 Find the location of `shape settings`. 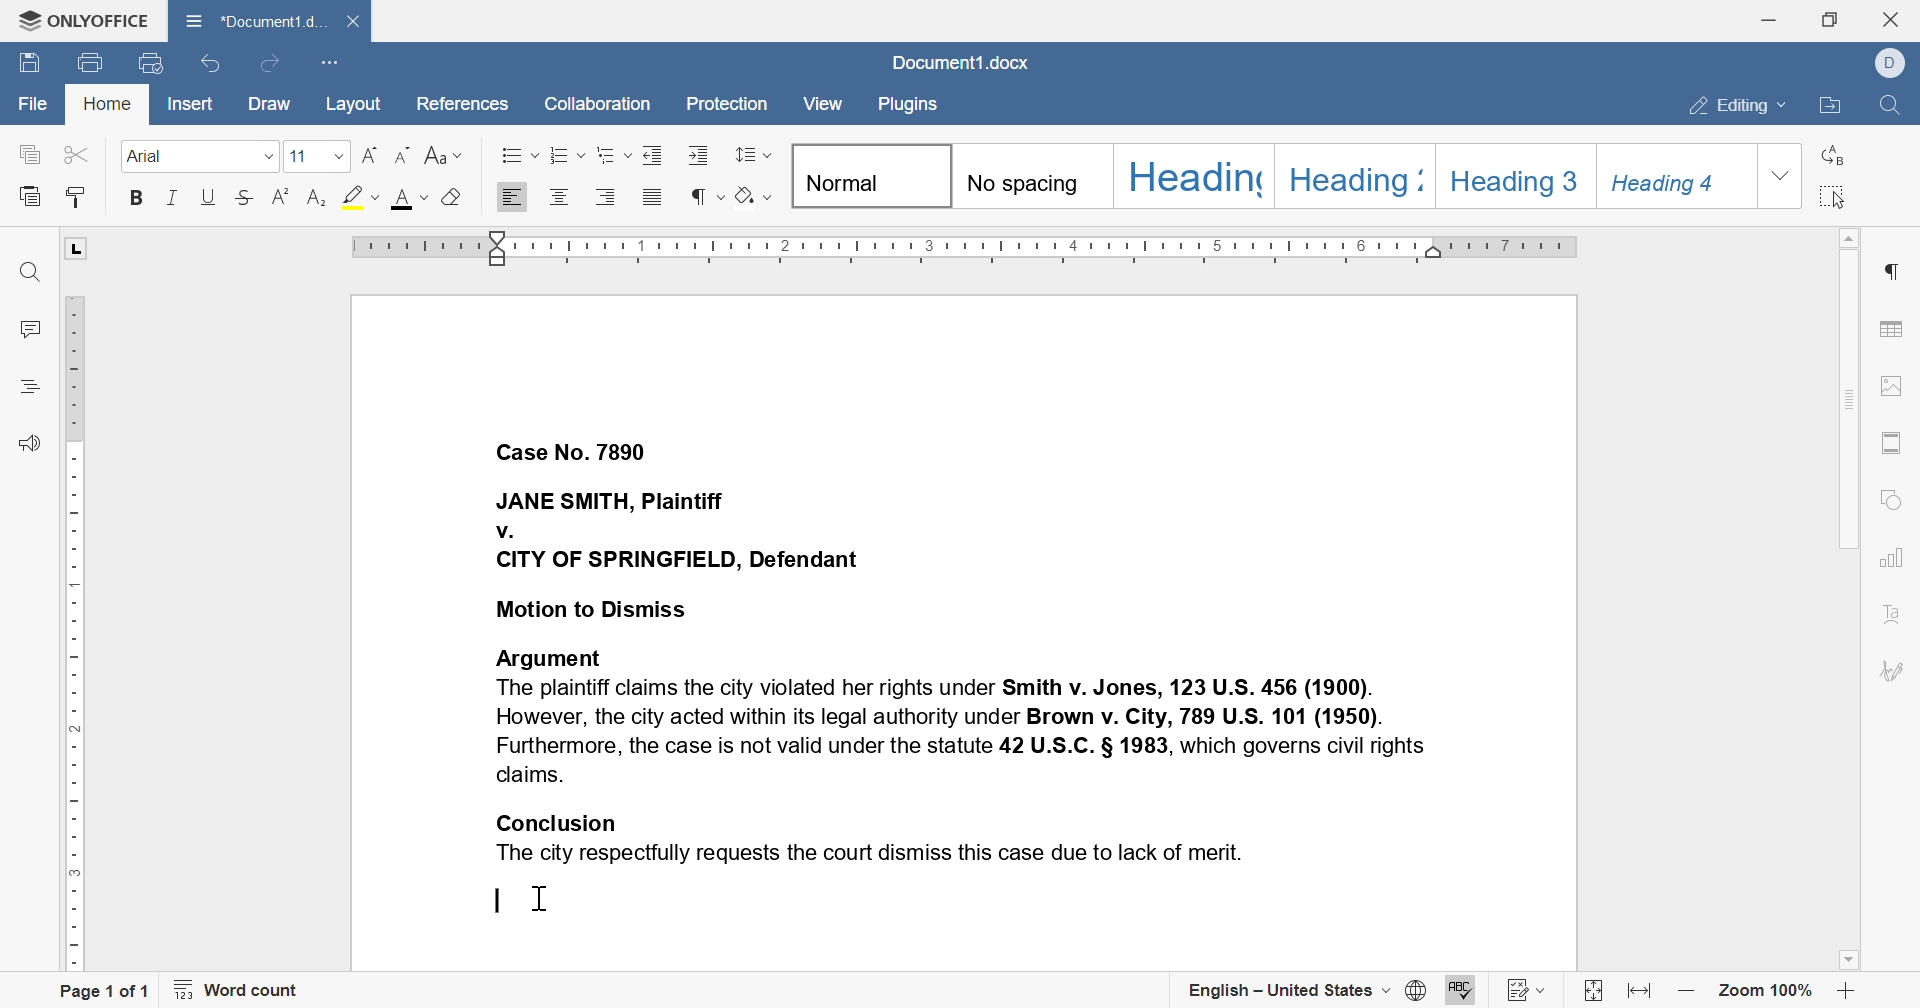

shape settings is located at coordinates (1888, 499).